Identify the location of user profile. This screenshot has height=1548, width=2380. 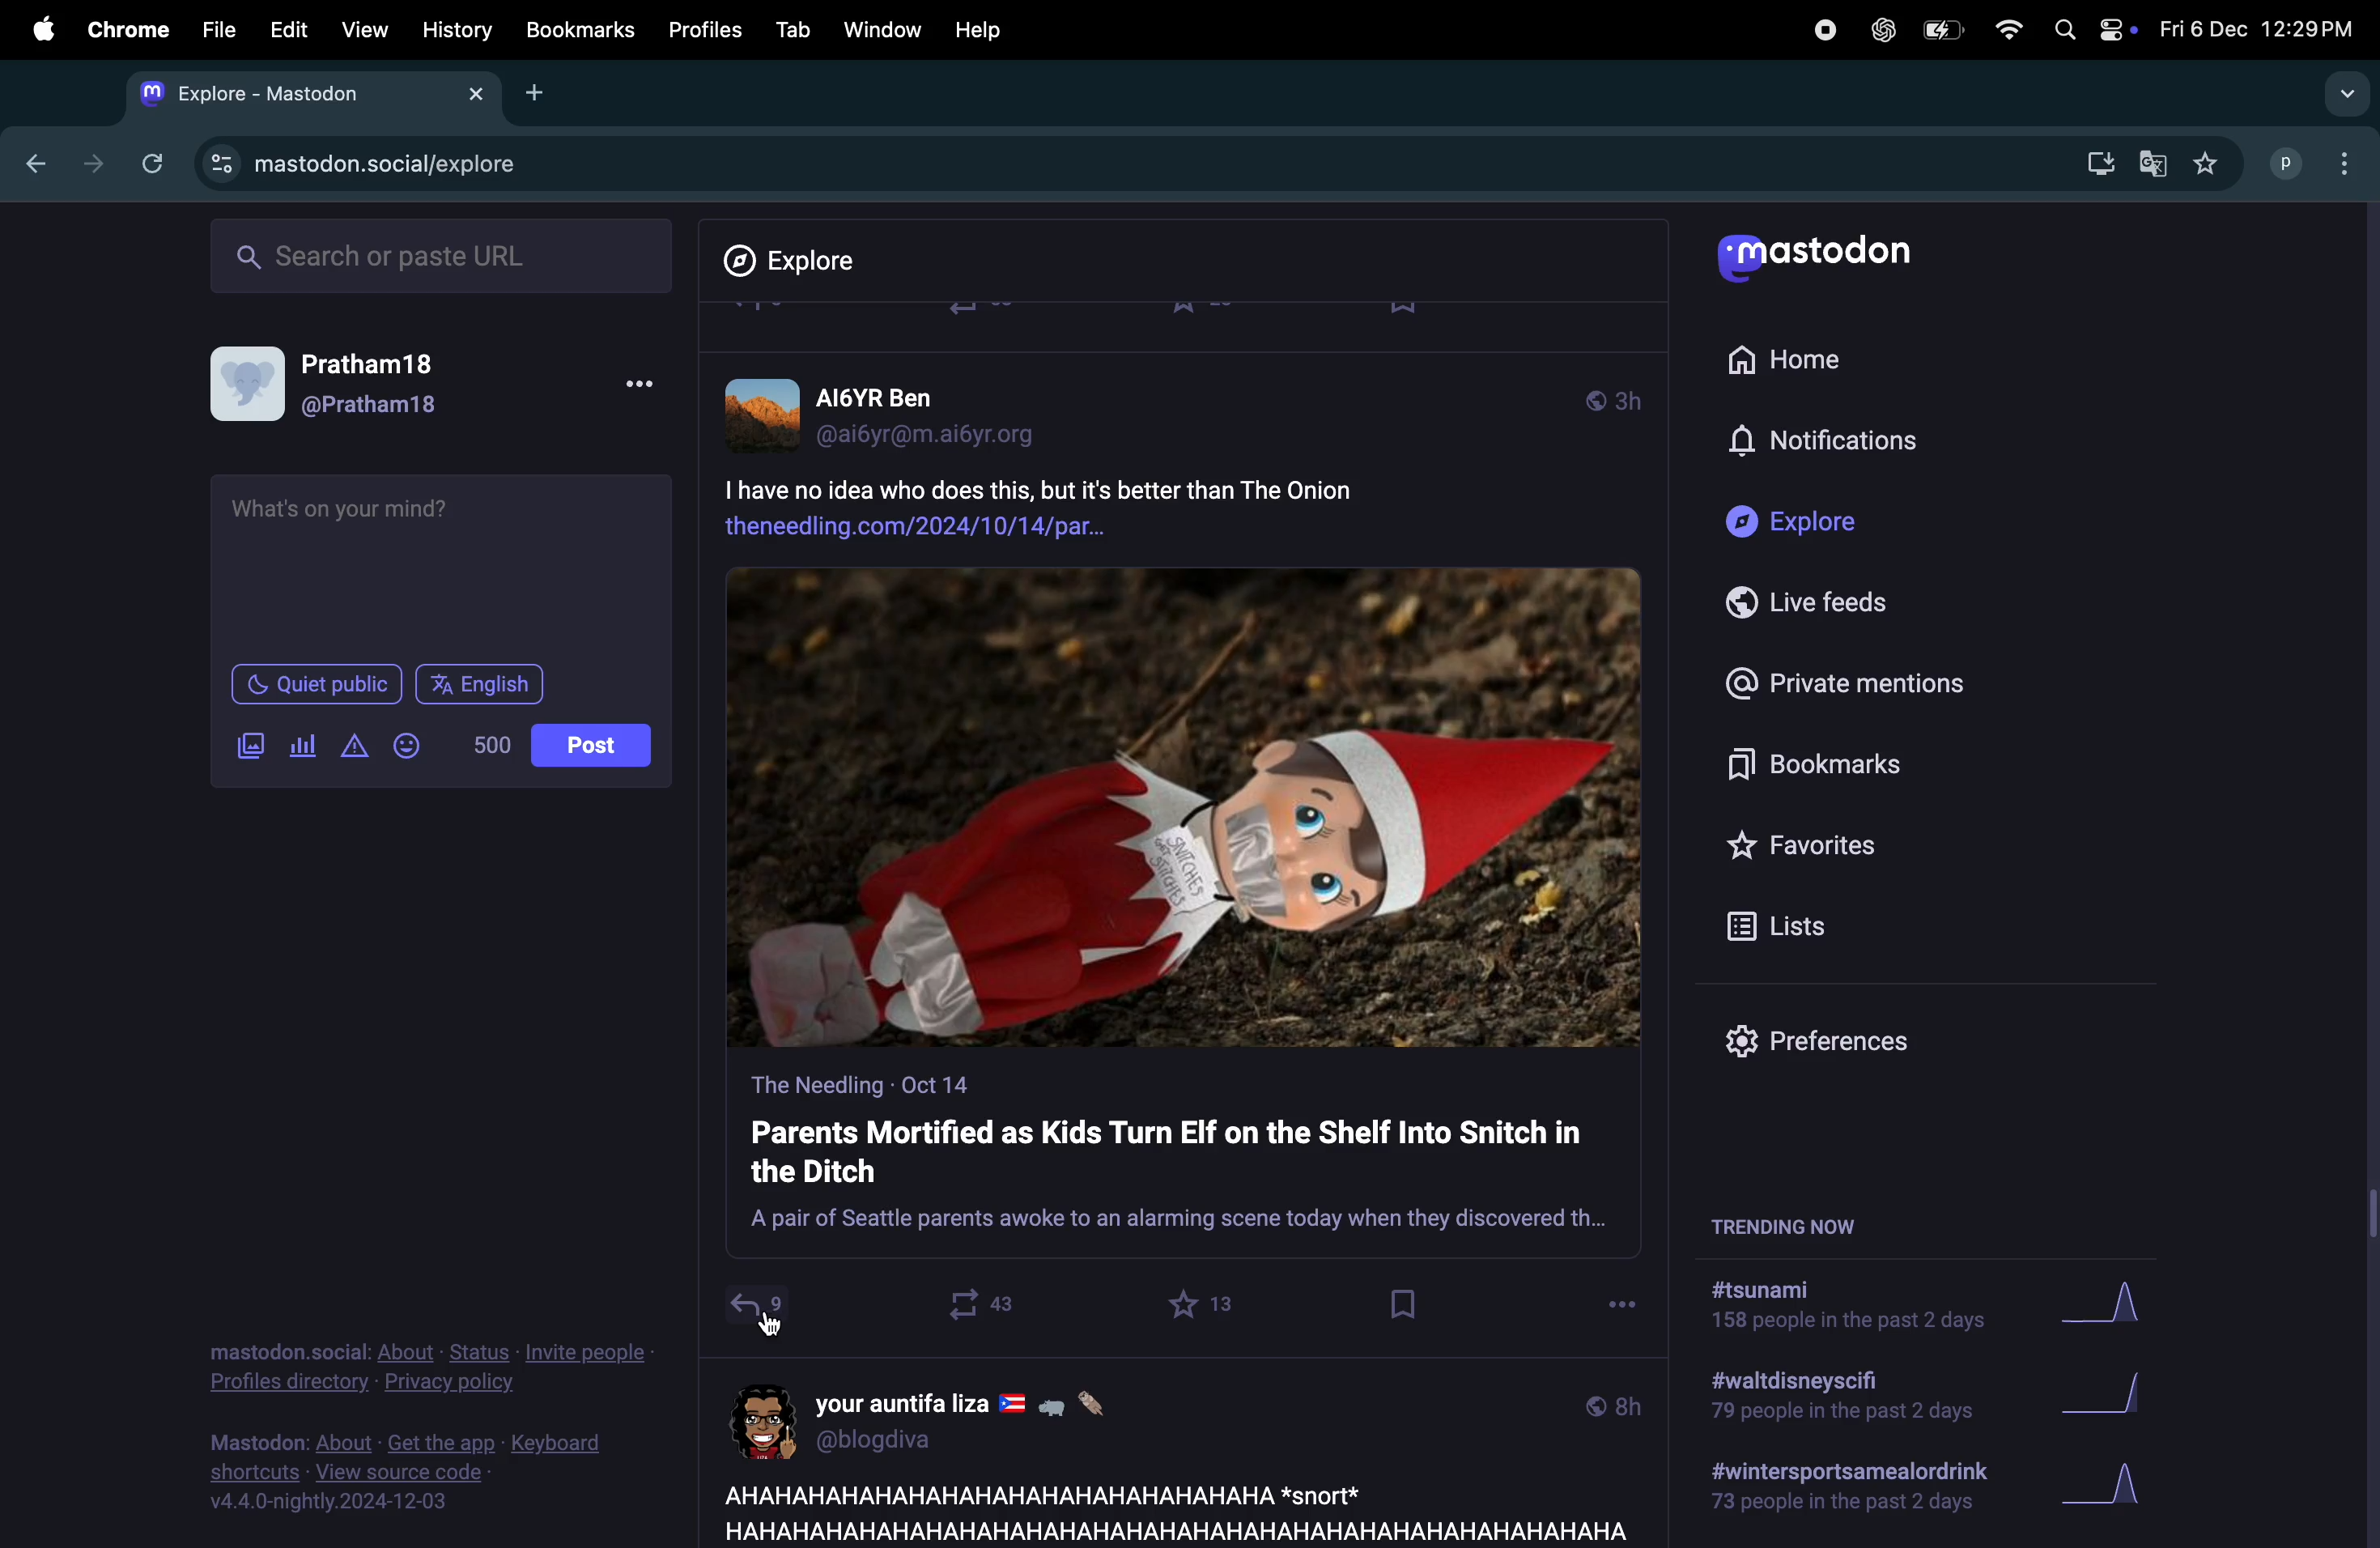
(346, 387).